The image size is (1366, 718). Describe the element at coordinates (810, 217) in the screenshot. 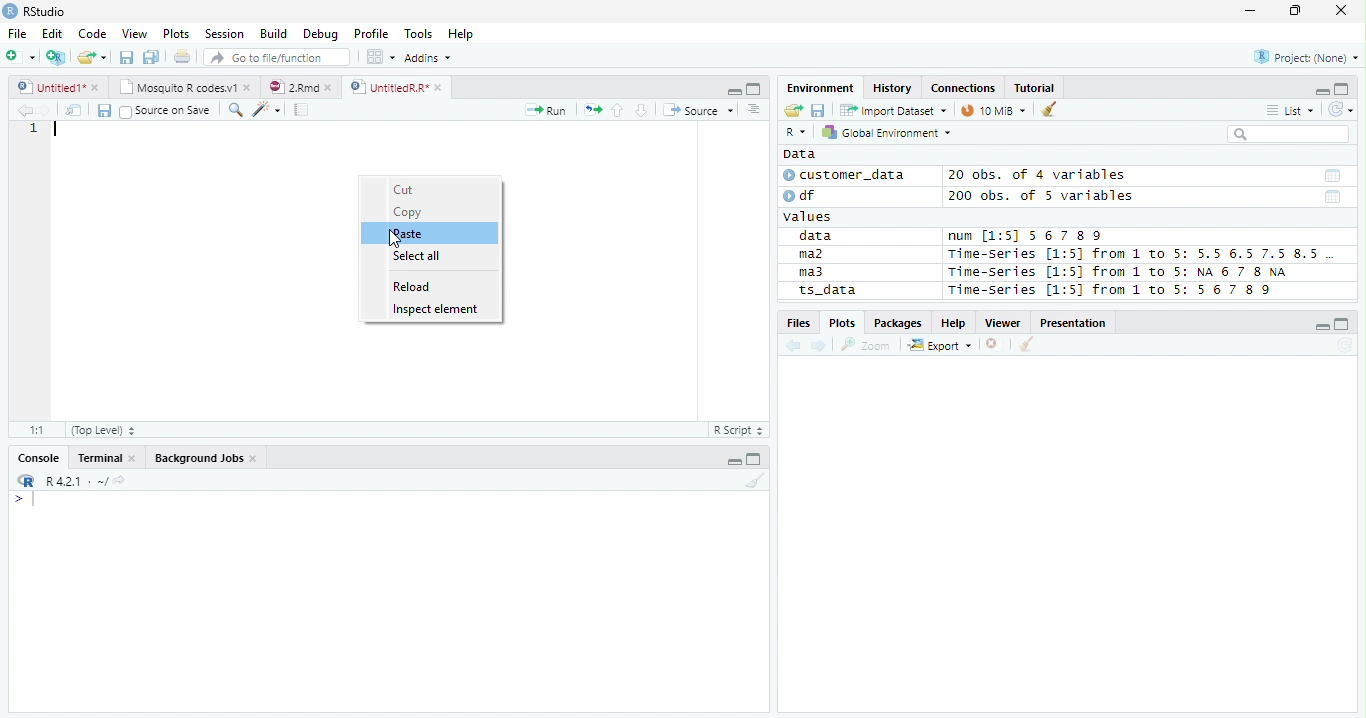

I see `values` at that location.